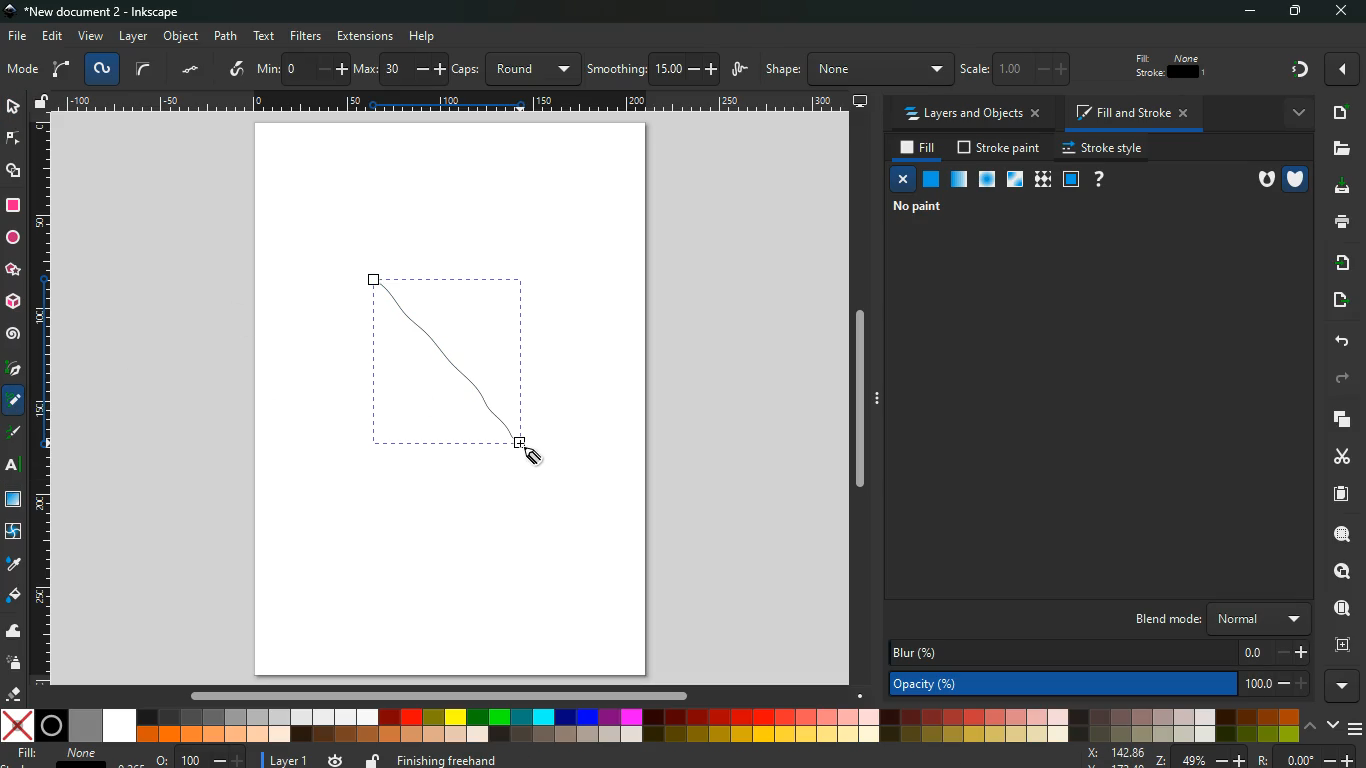 The width and height of the screenshot is (1366, 768). I want to click on fill, so click(919, 148).